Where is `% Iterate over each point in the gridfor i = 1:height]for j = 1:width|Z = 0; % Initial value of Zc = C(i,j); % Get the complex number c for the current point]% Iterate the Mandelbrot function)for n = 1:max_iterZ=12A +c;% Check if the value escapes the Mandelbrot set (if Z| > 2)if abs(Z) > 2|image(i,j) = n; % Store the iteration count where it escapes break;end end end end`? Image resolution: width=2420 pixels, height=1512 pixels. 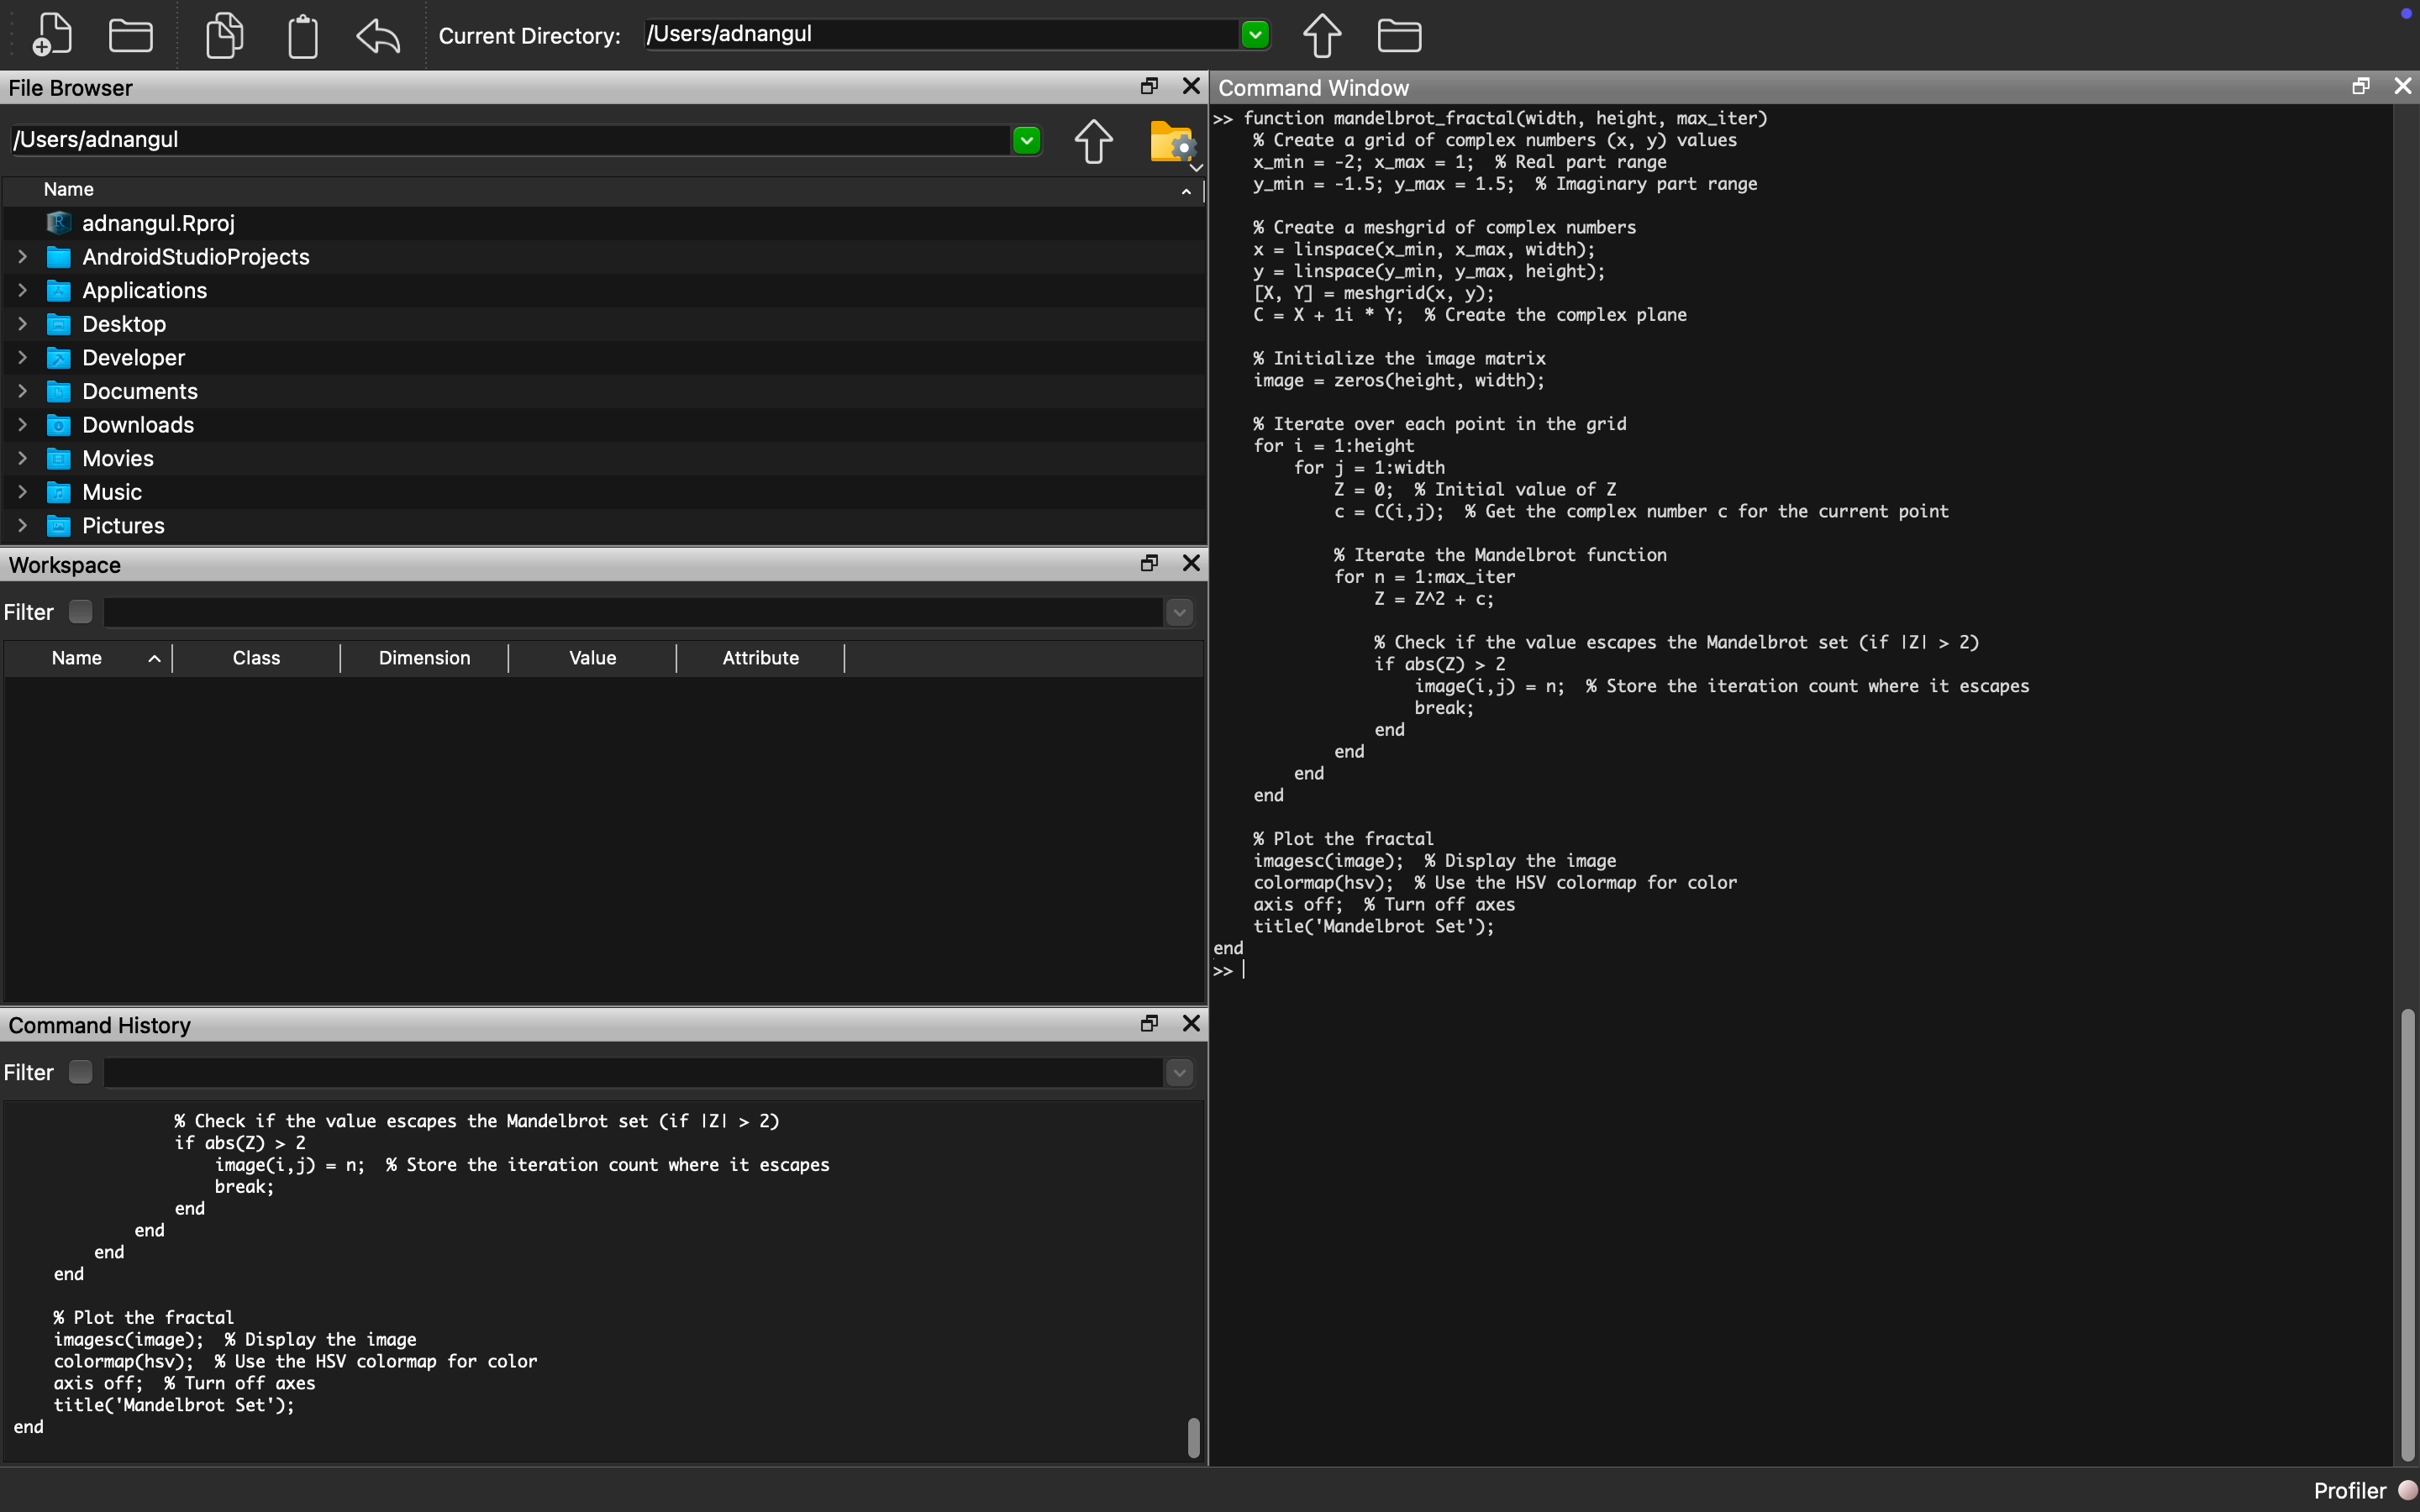
% Iterate over each point in the gridfor i = 1:height]for j = 1:width|Z = 0; % Initial value of Zc = C(i,j); % Get the complex number c for the current point]% Iterate the Mandelbrot function)for n = 1:max_iterZ=12A +c;% Check if the value escapes the Mandelbrot set (if Z| > 2)if abs(Z) > 2|image(i,j) = n; % Store the iteration count where it escapes break;end end end end is located at coordinates (1642, 616).